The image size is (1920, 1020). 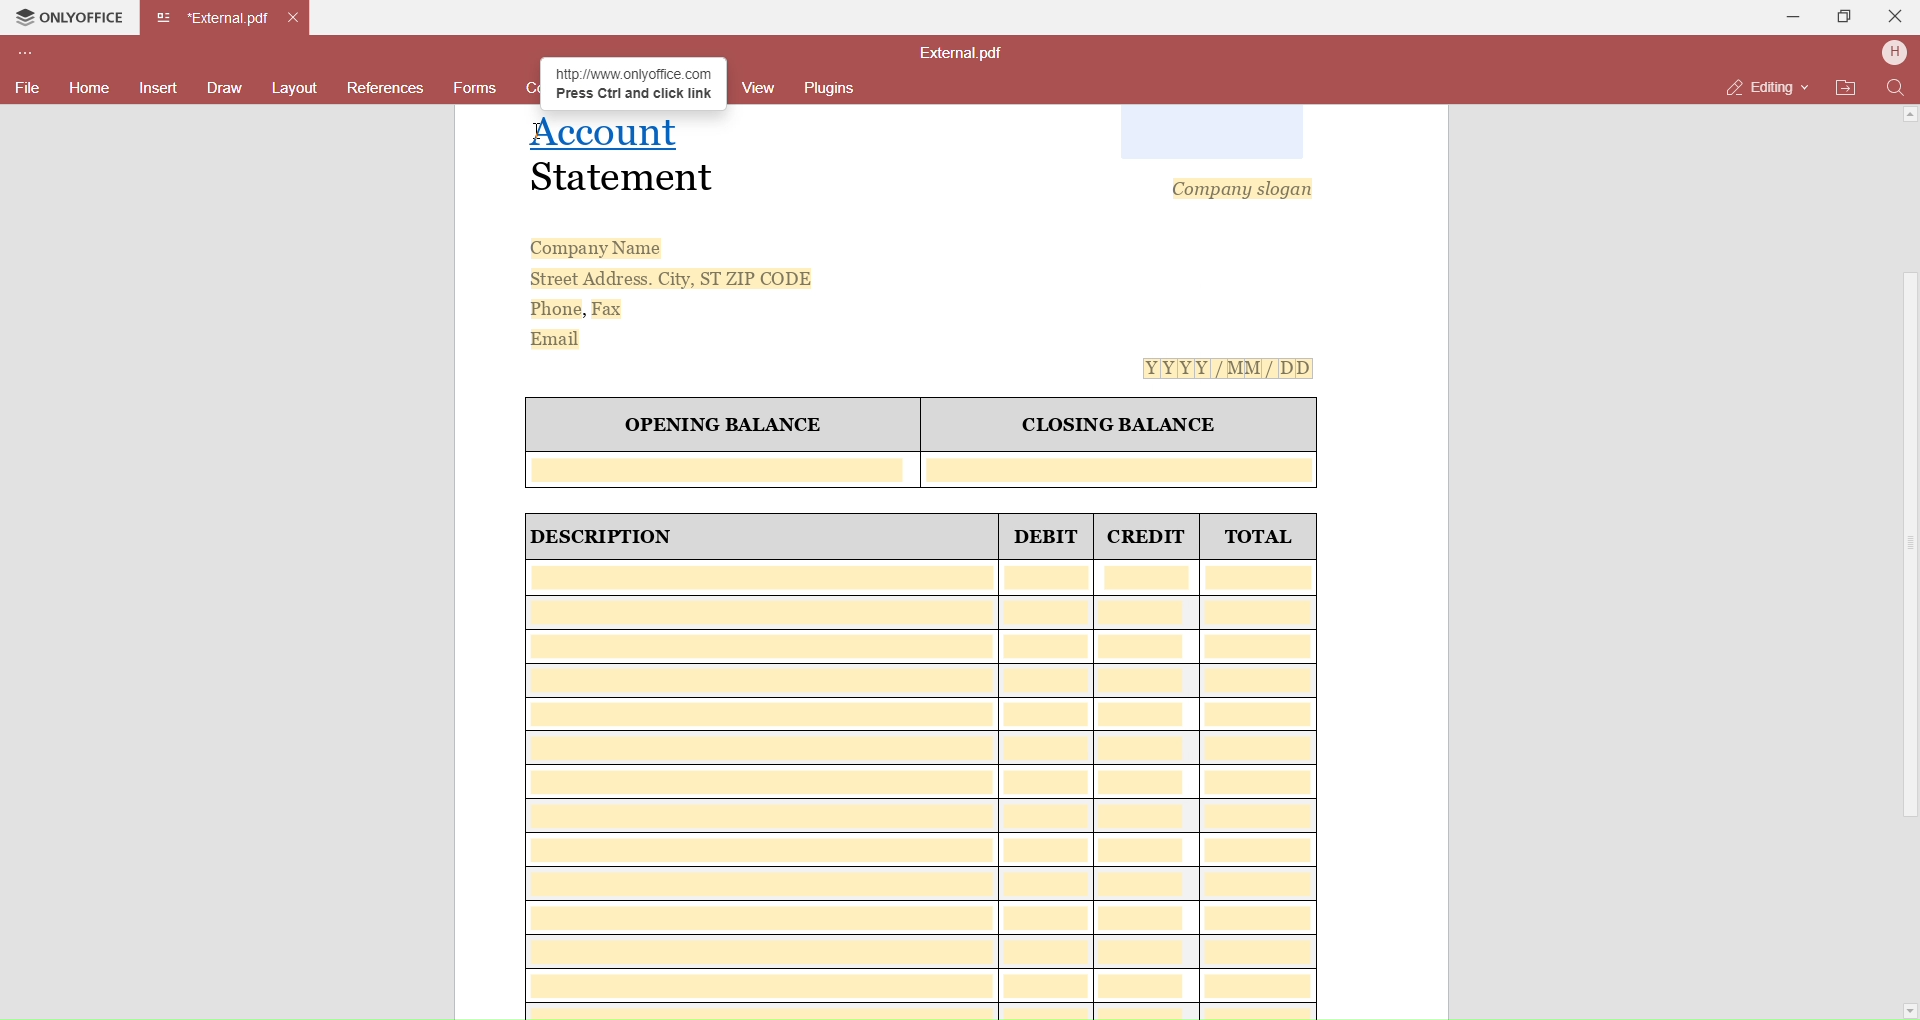 I want to click on Layouts, so click(x=296, y=89).